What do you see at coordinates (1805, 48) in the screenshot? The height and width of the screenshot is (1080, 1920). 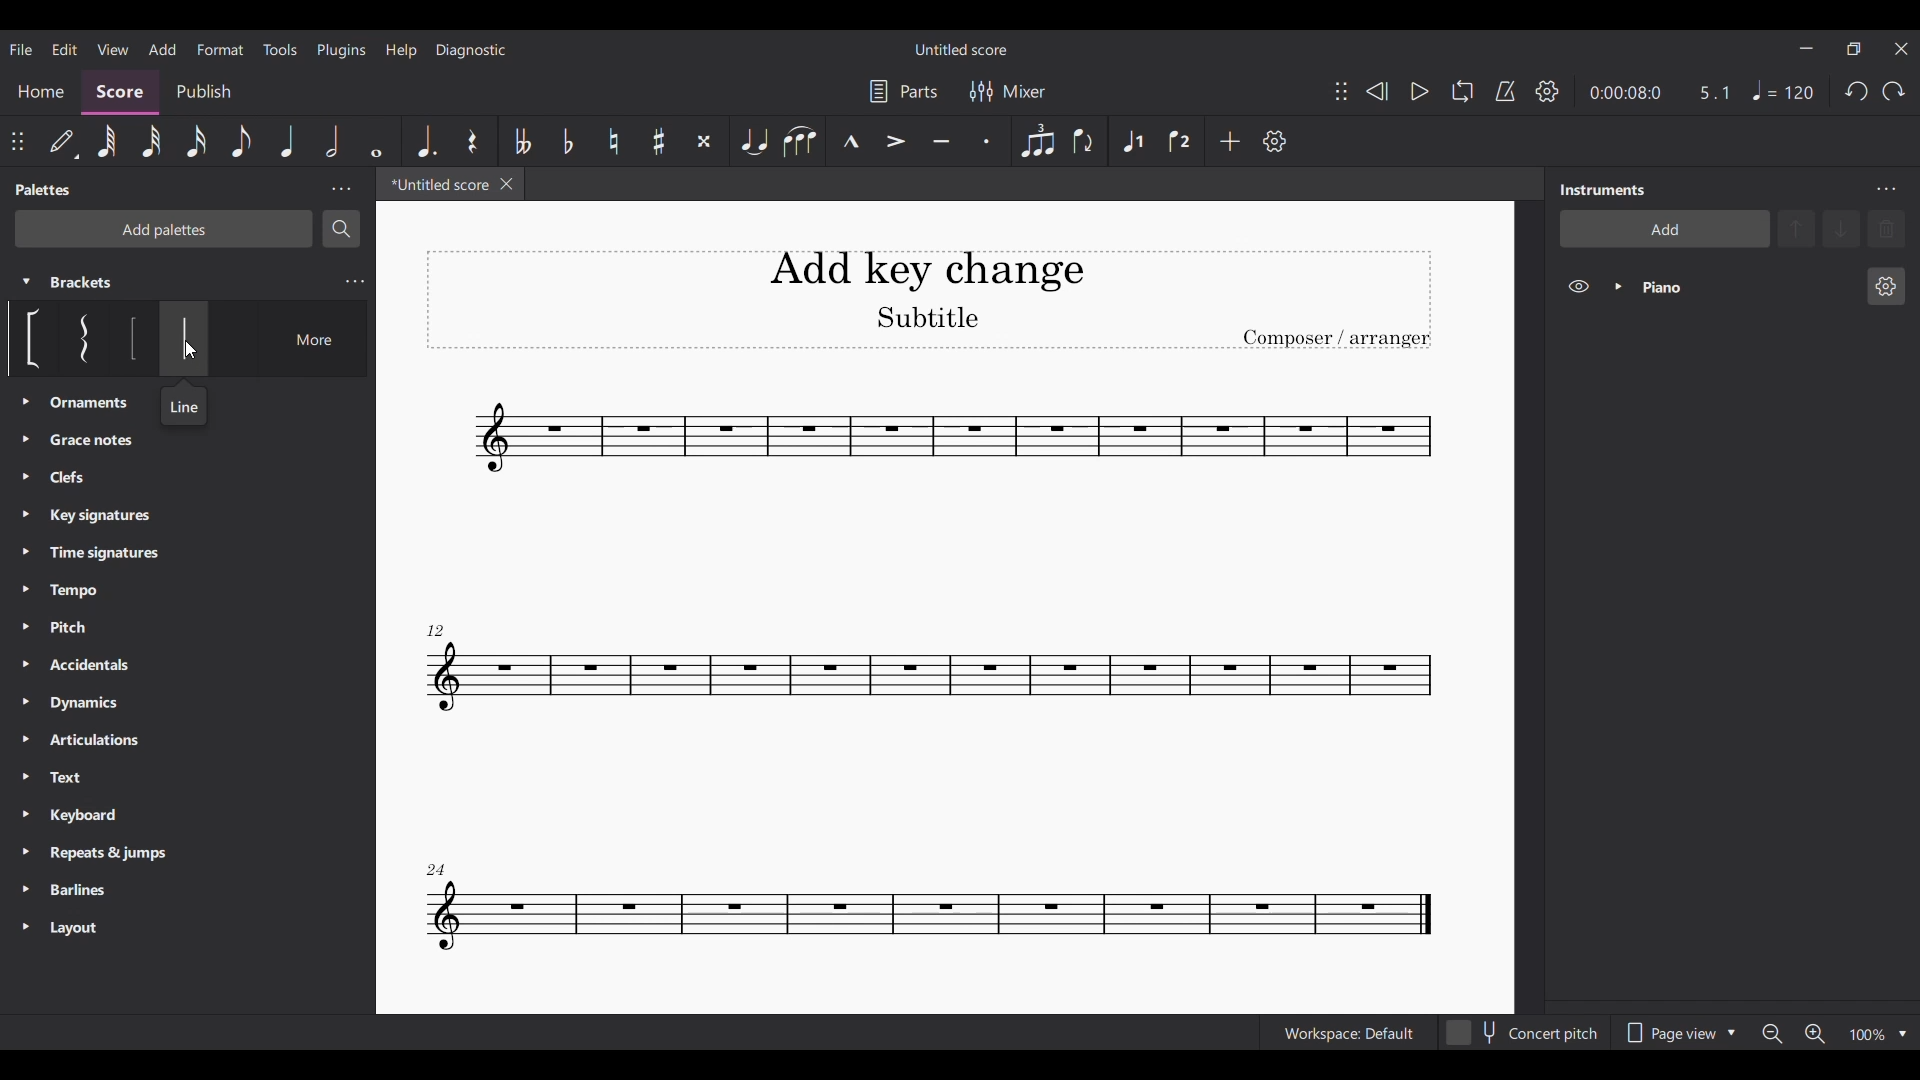 I see `Minimize` at bounding box center [1805, 48].